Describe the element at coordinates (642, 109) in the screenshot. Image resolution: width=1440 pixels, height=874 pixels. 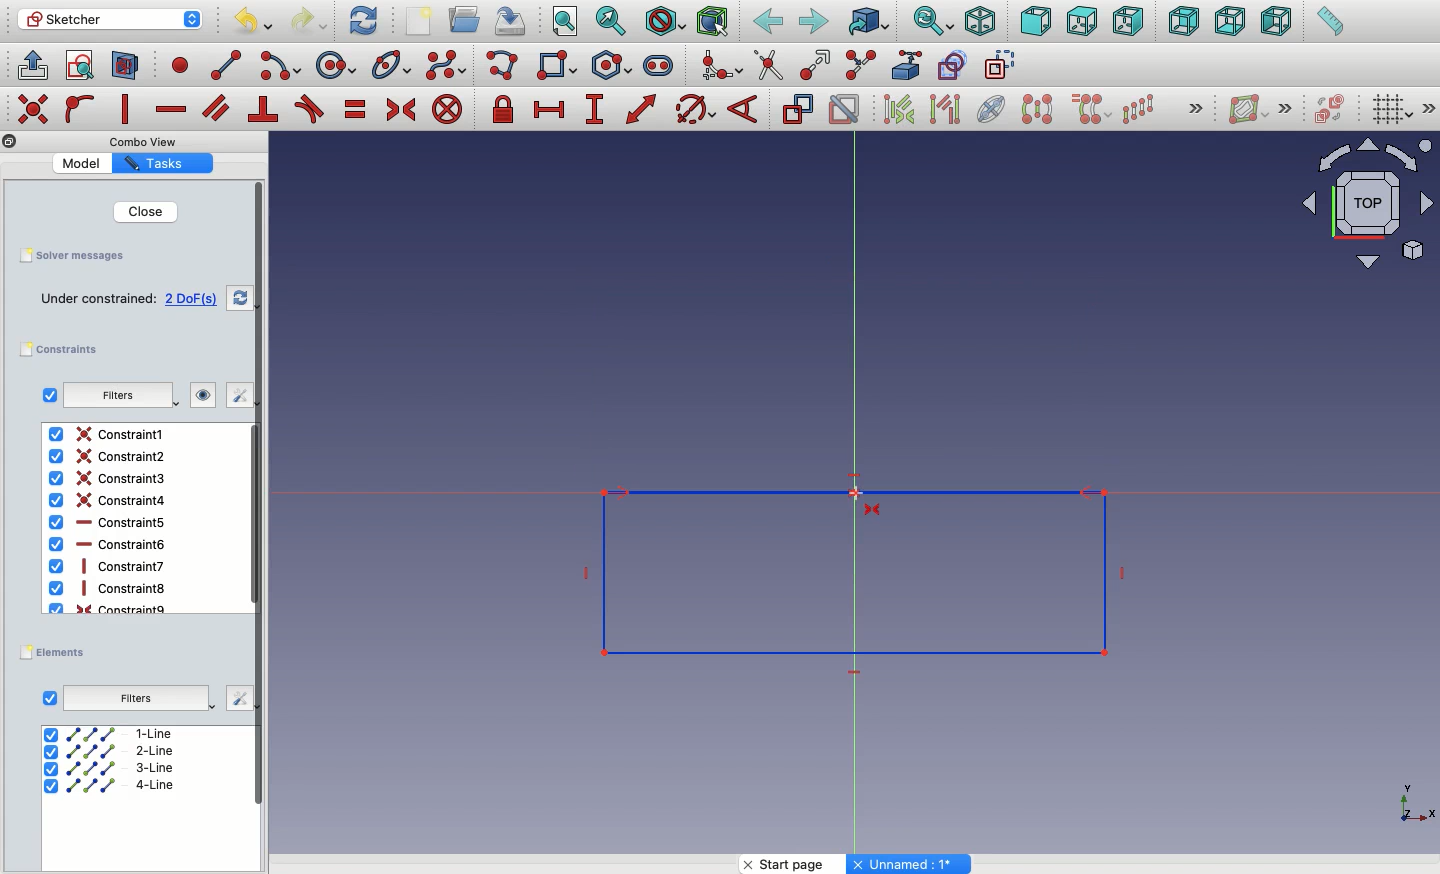
I see `constrain distance` at that location.